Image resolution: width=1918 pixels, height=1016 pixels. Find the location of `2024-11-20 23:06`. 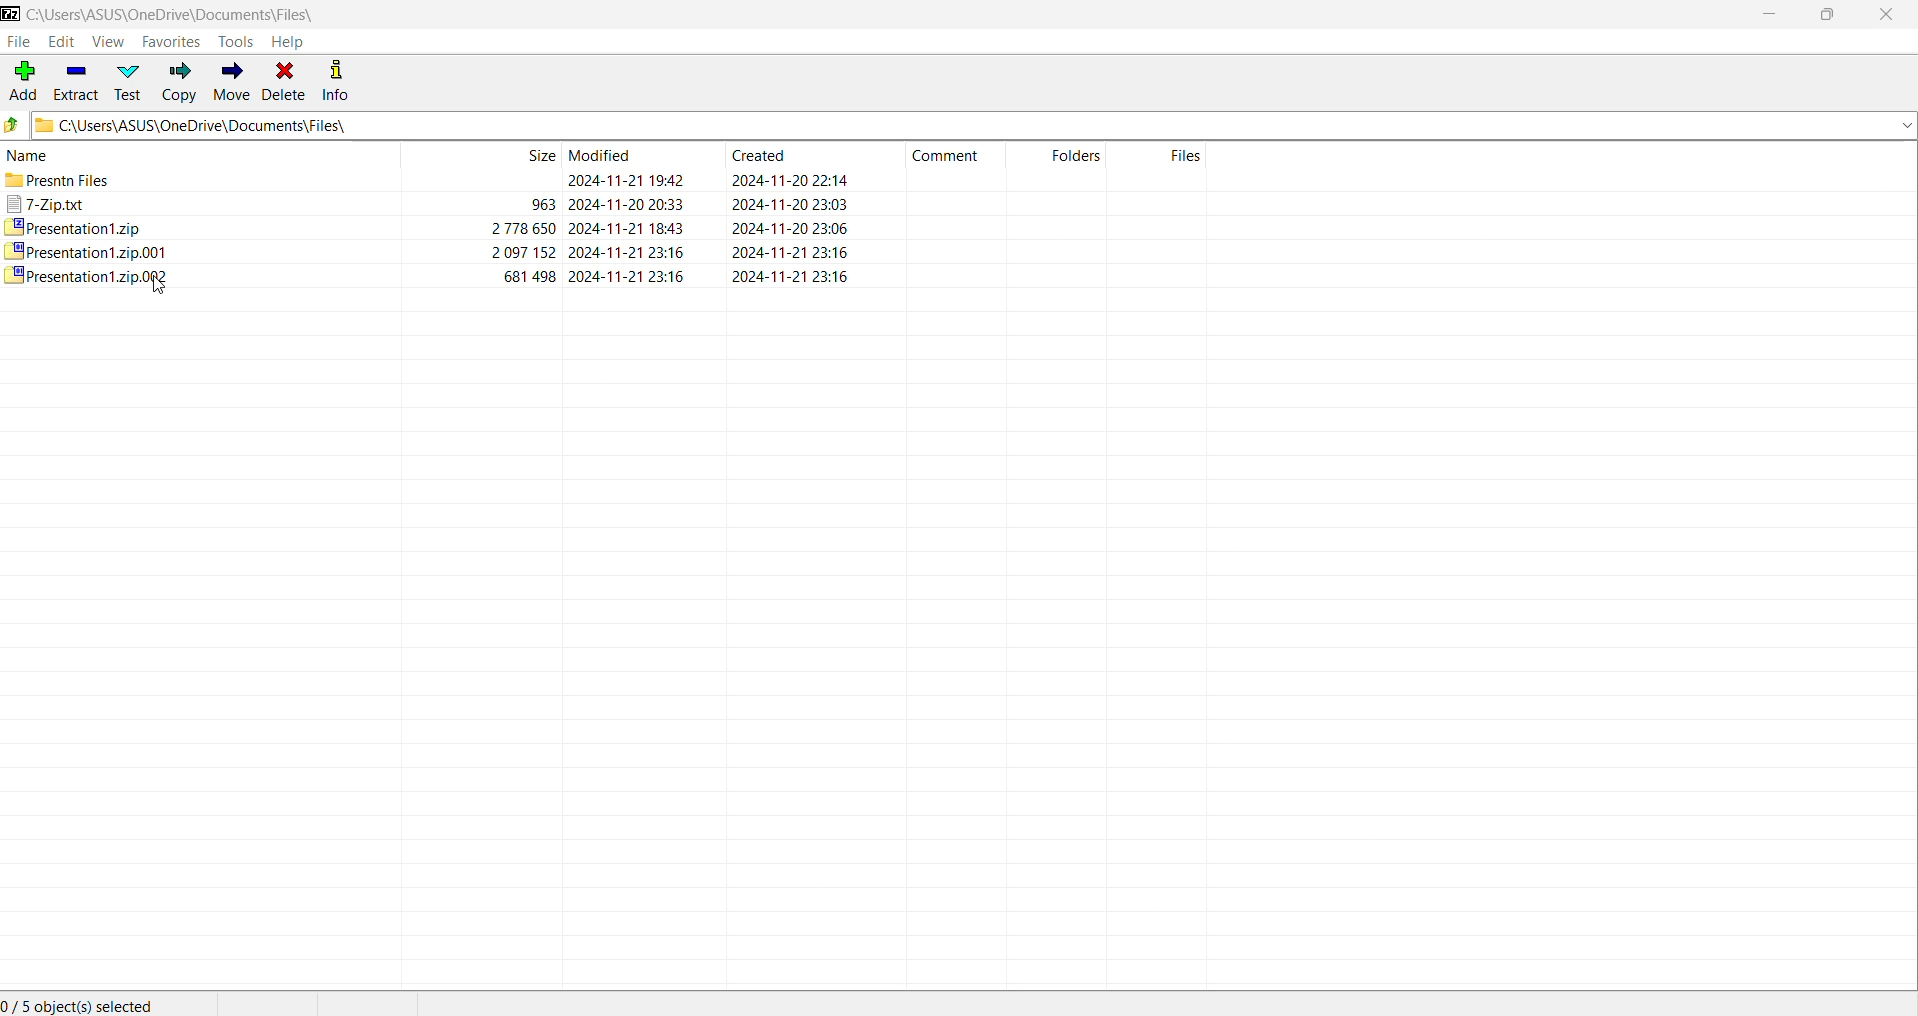

2024-11-20 23:06 is located at coordinates (791, 228).